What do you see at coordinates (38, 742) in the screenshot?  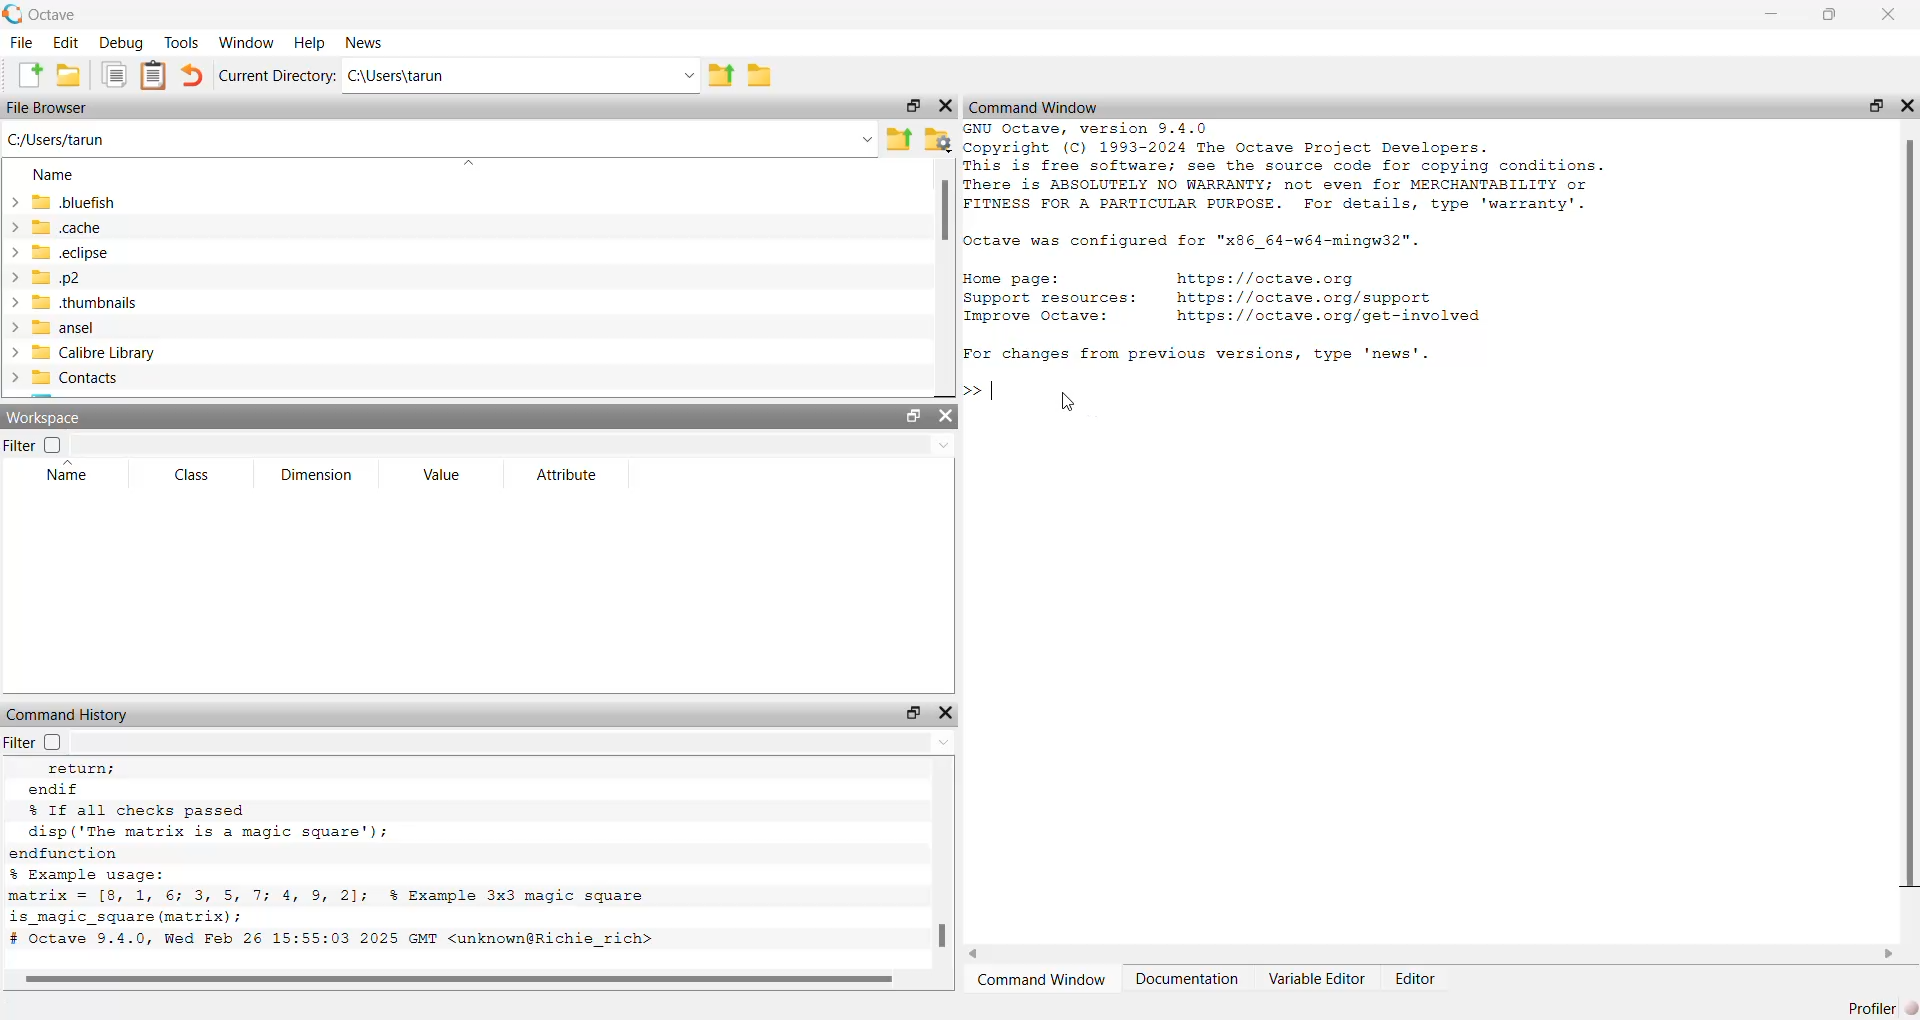 I see `Filter` at bounding box center [38, 742].